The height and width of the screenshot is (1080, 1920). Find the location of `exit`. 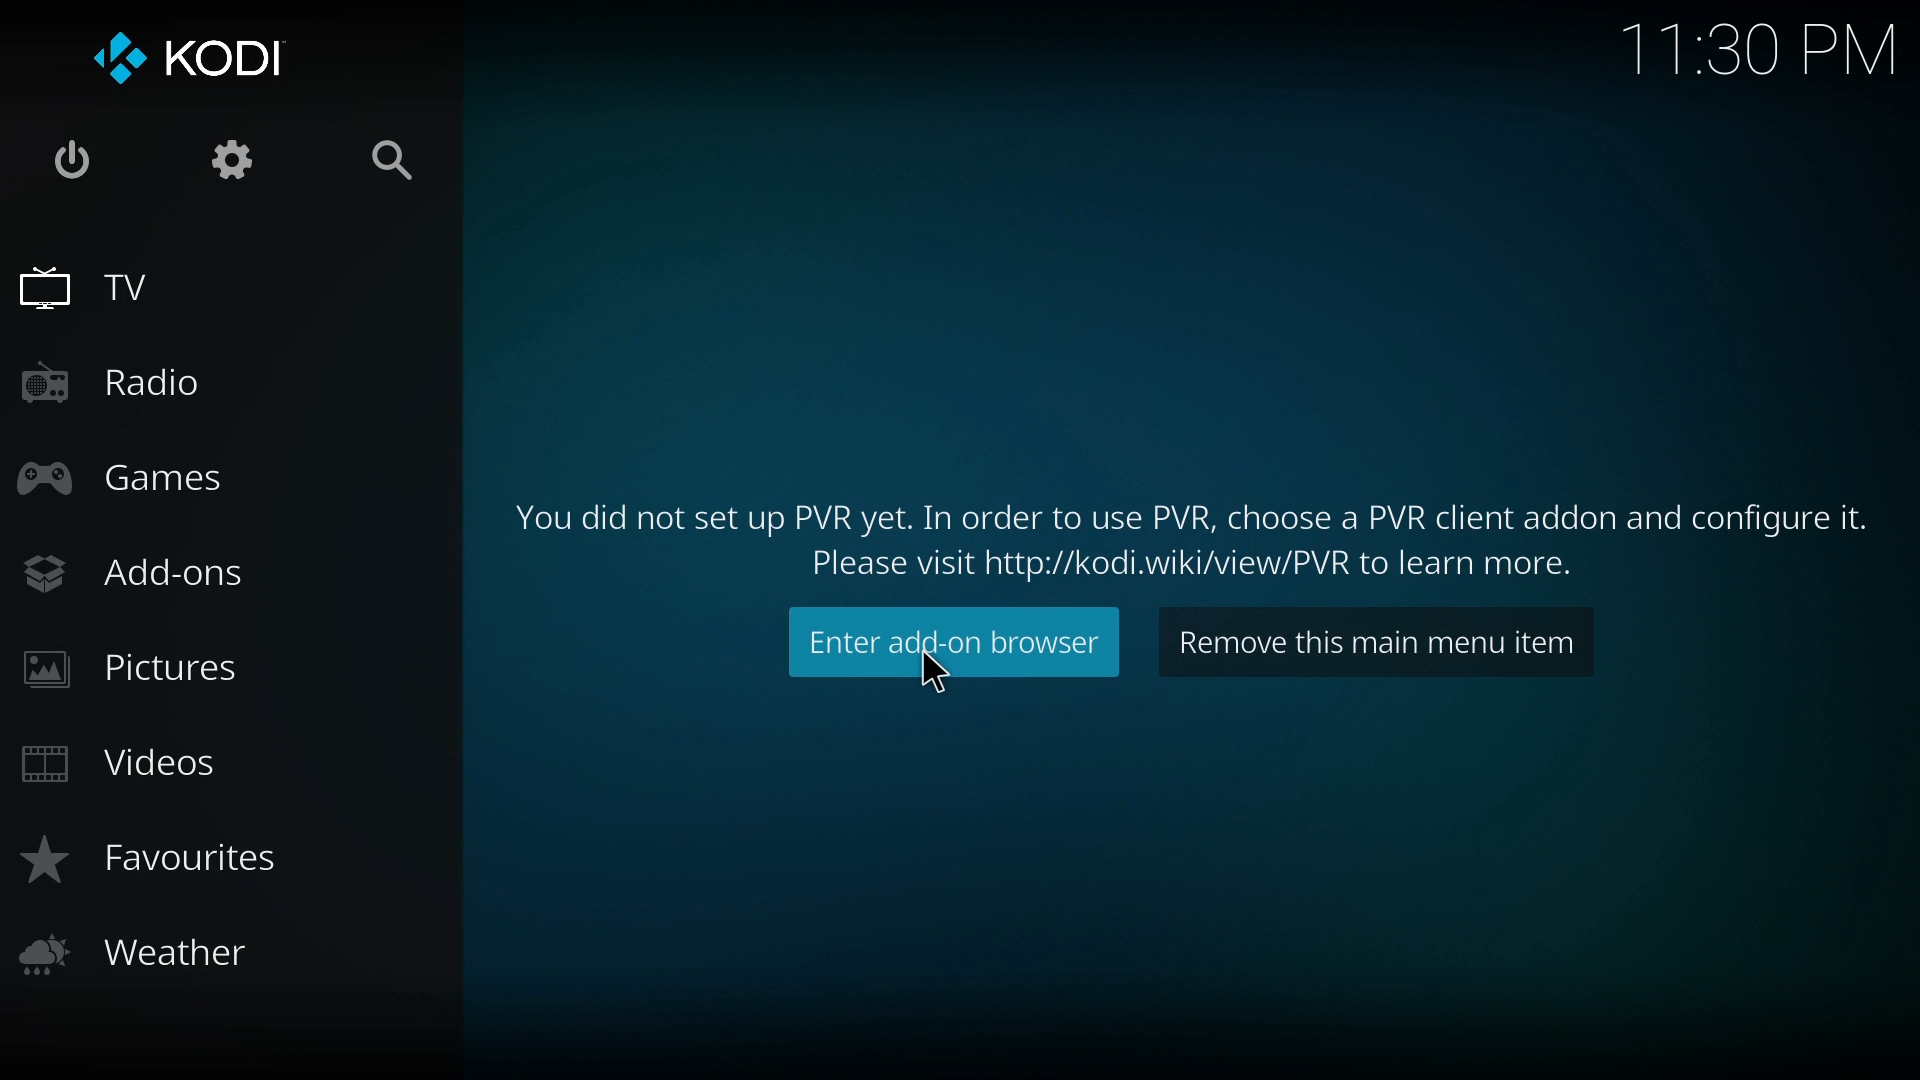

exit is located at coordinates (71, 163).